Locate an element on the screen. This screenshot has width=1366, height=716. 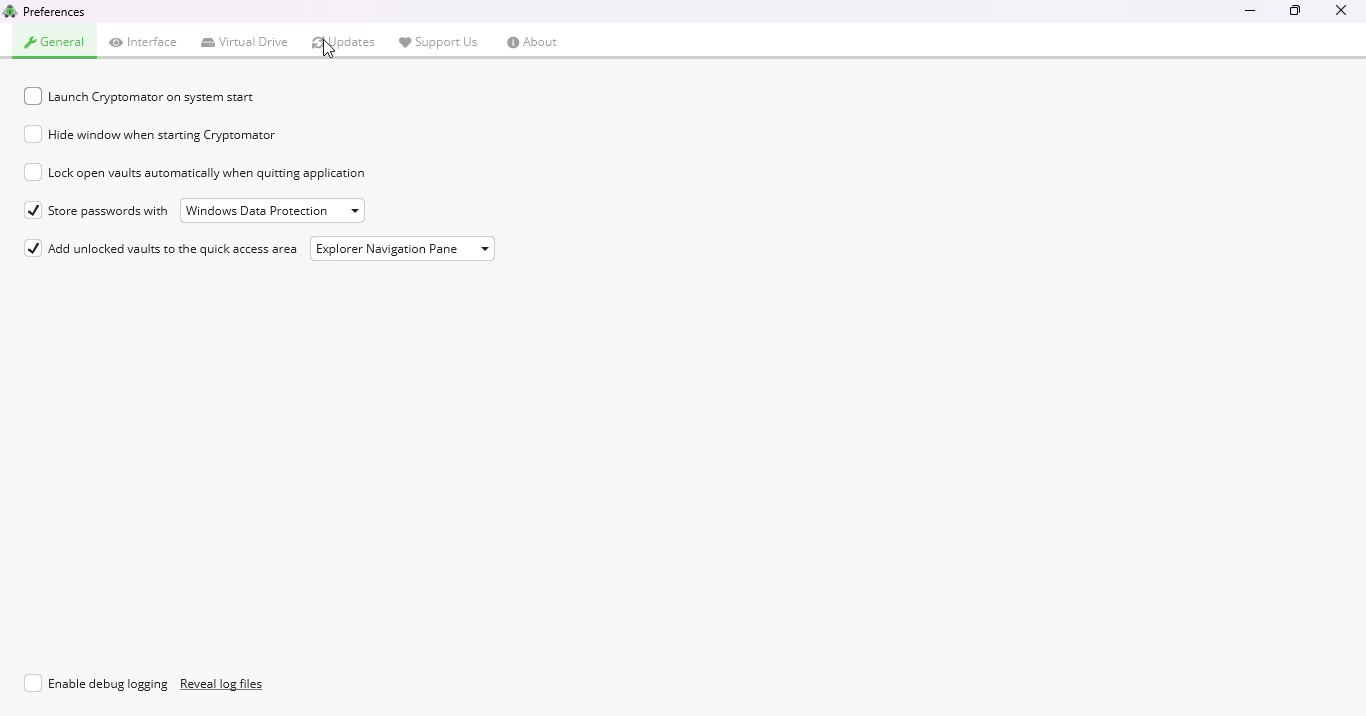
add unlocked vaults to the quick access area  is located at coordinates (159, 248).